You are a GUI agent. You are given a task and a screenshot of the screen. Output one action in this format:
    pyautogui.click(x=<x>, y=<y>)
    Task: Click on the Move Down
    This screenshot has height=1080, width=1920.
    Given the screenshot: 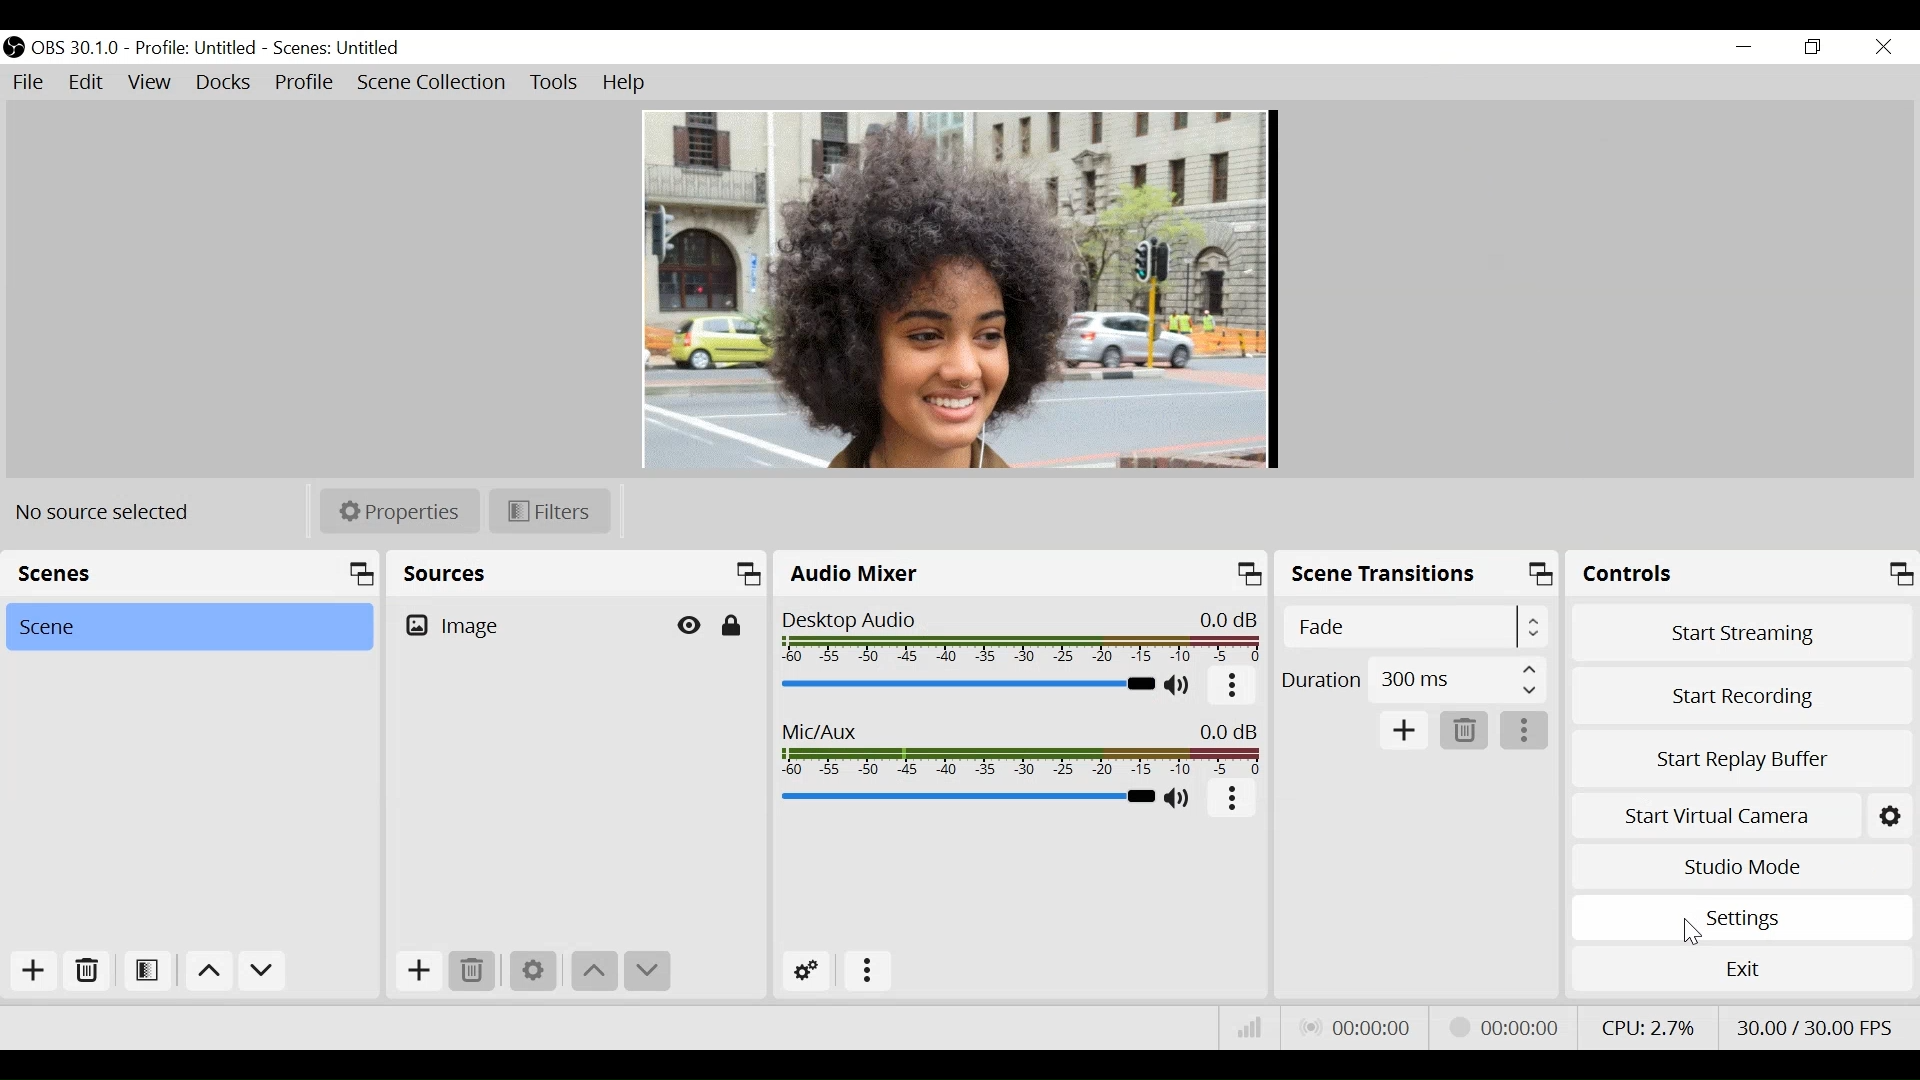 What is the action you would take?
    pyautogui.click(x=260, y=973)
    